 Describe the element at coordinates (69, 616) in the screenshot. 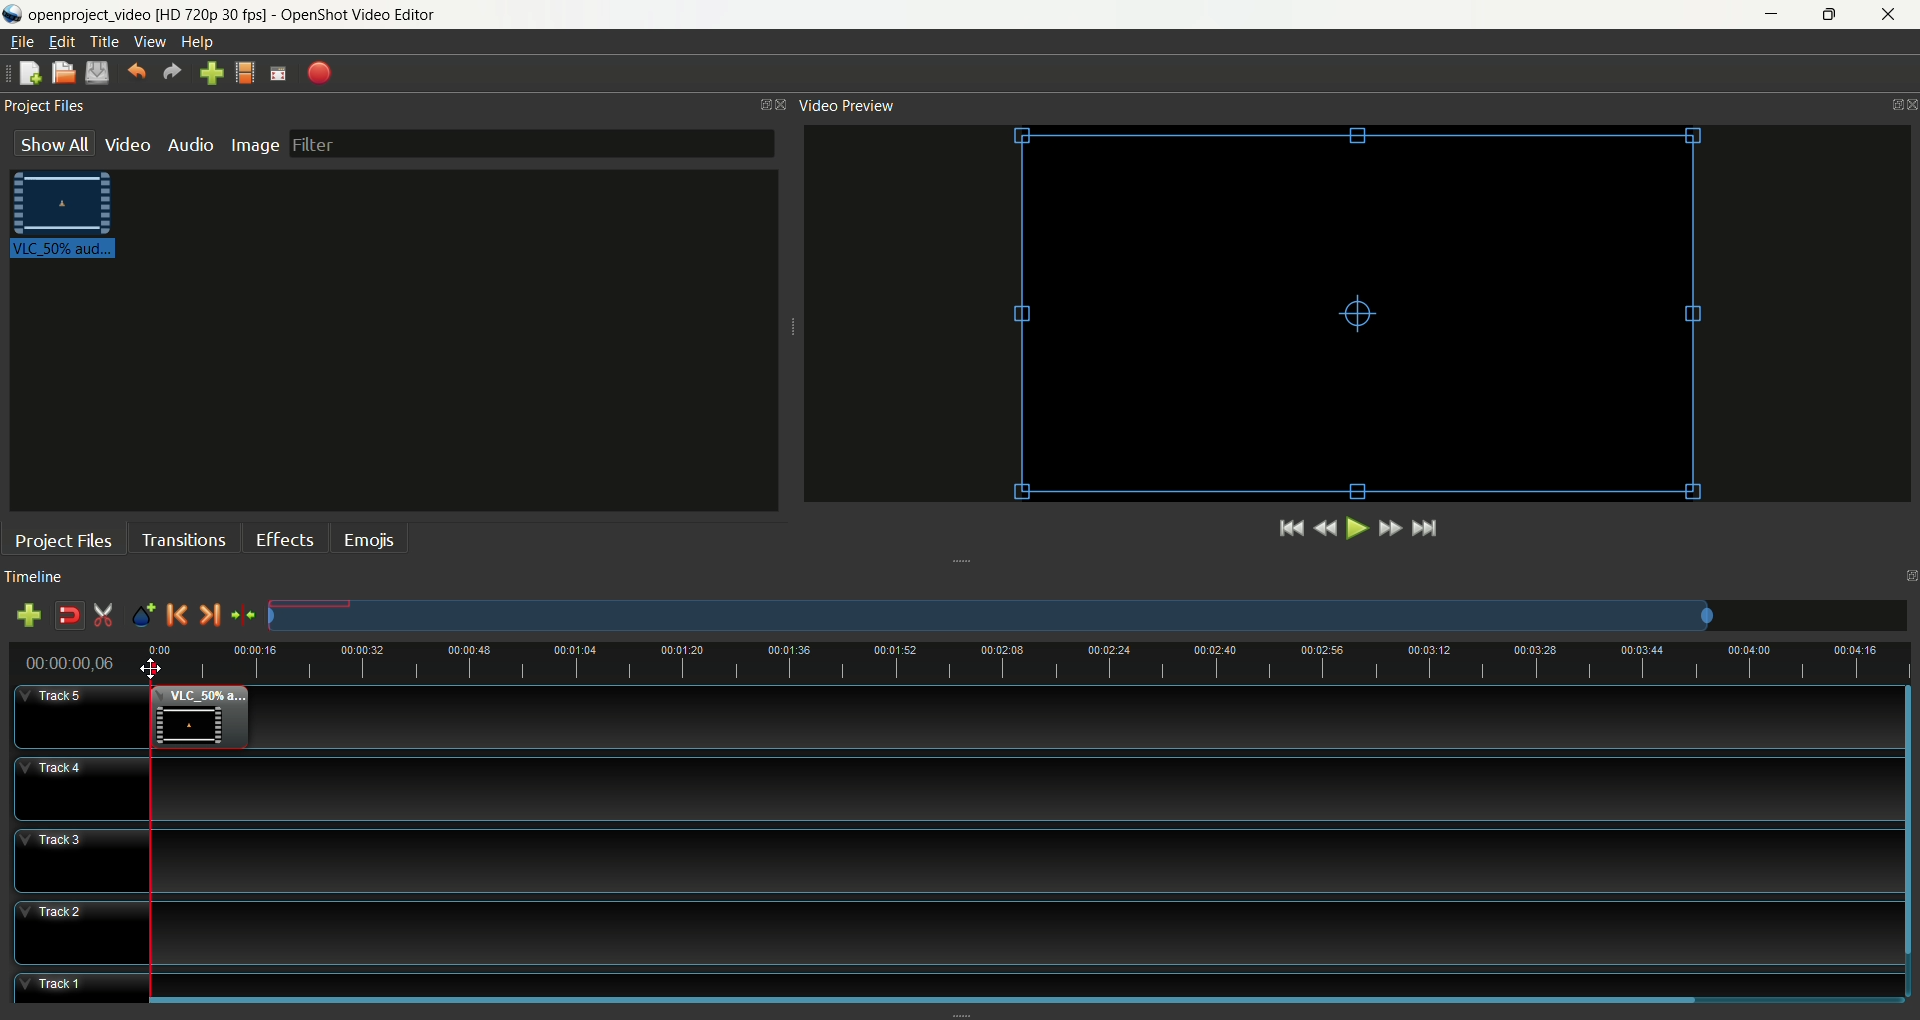

I see `disable snapping` at that location.